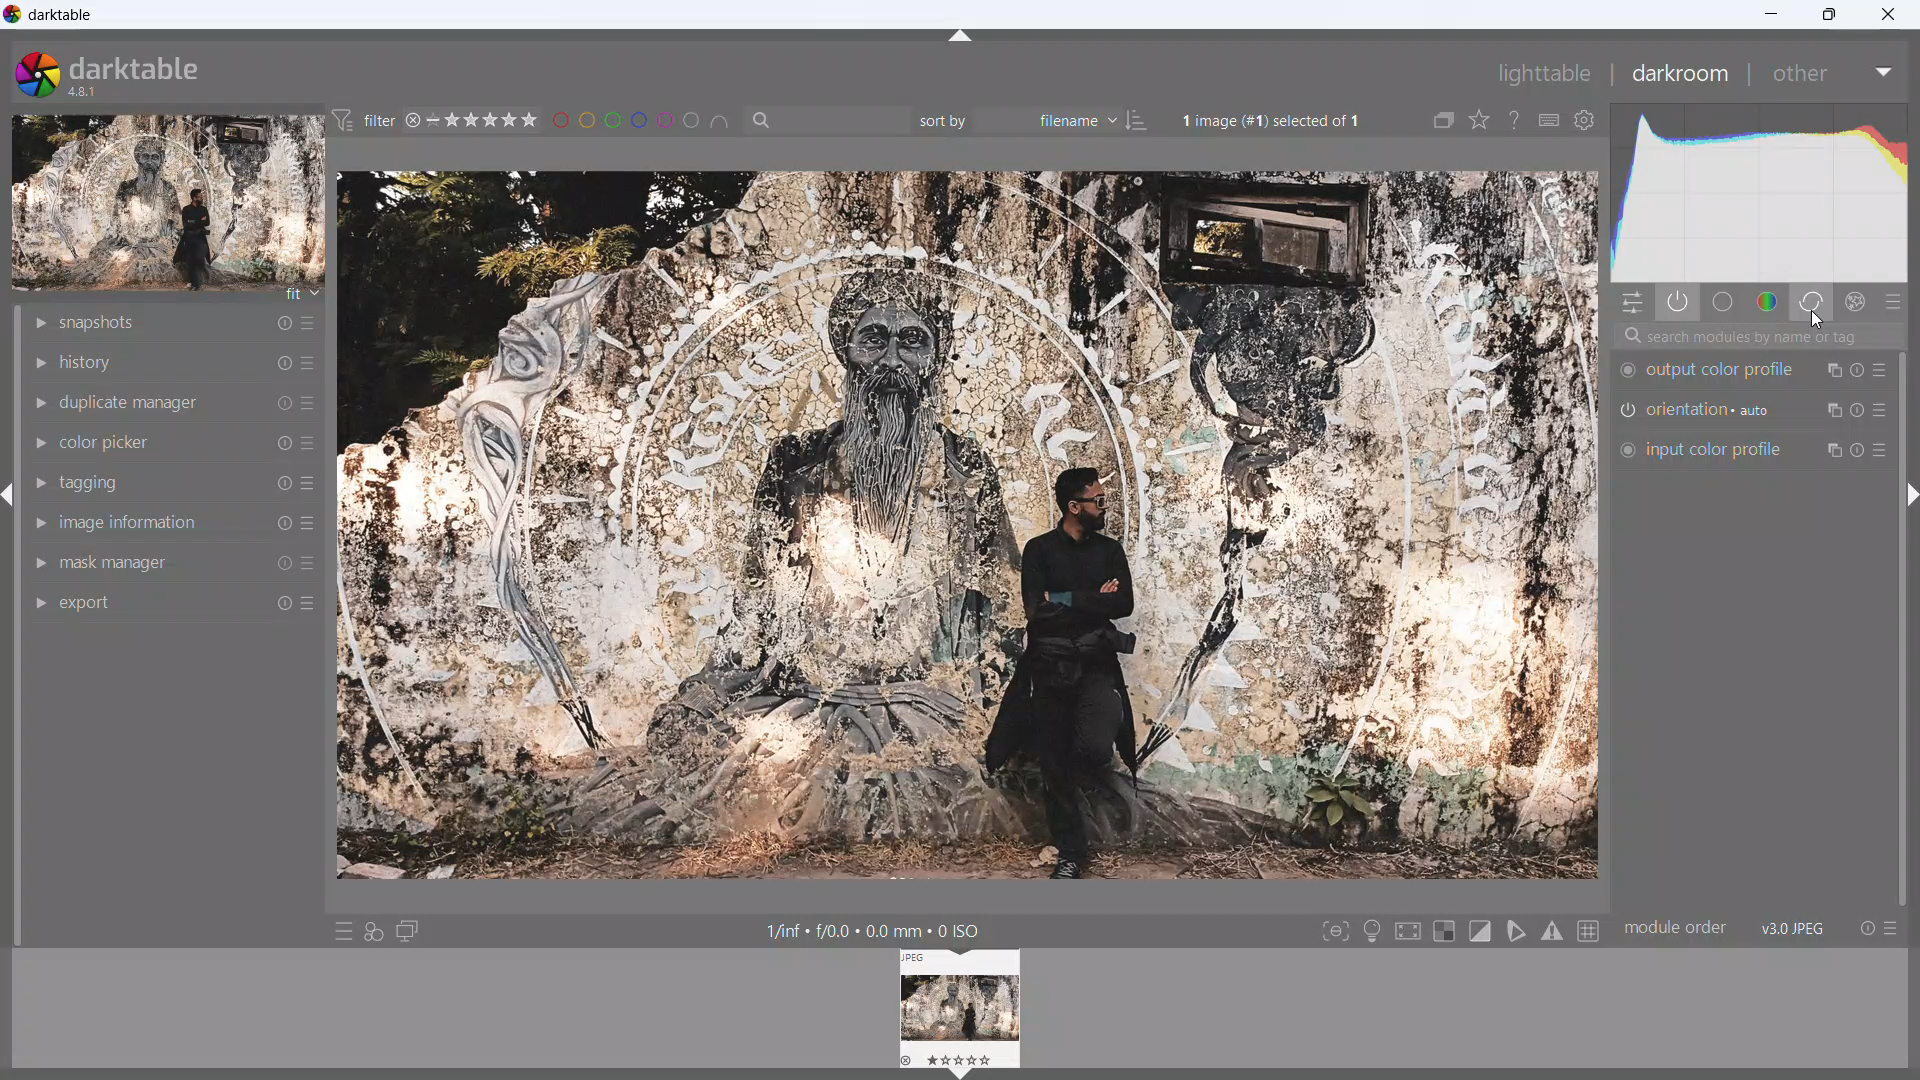  What do you see at coordinates (1773, 14) in the screenshot?
I see `minimize` at bounding box center [1773, 14].